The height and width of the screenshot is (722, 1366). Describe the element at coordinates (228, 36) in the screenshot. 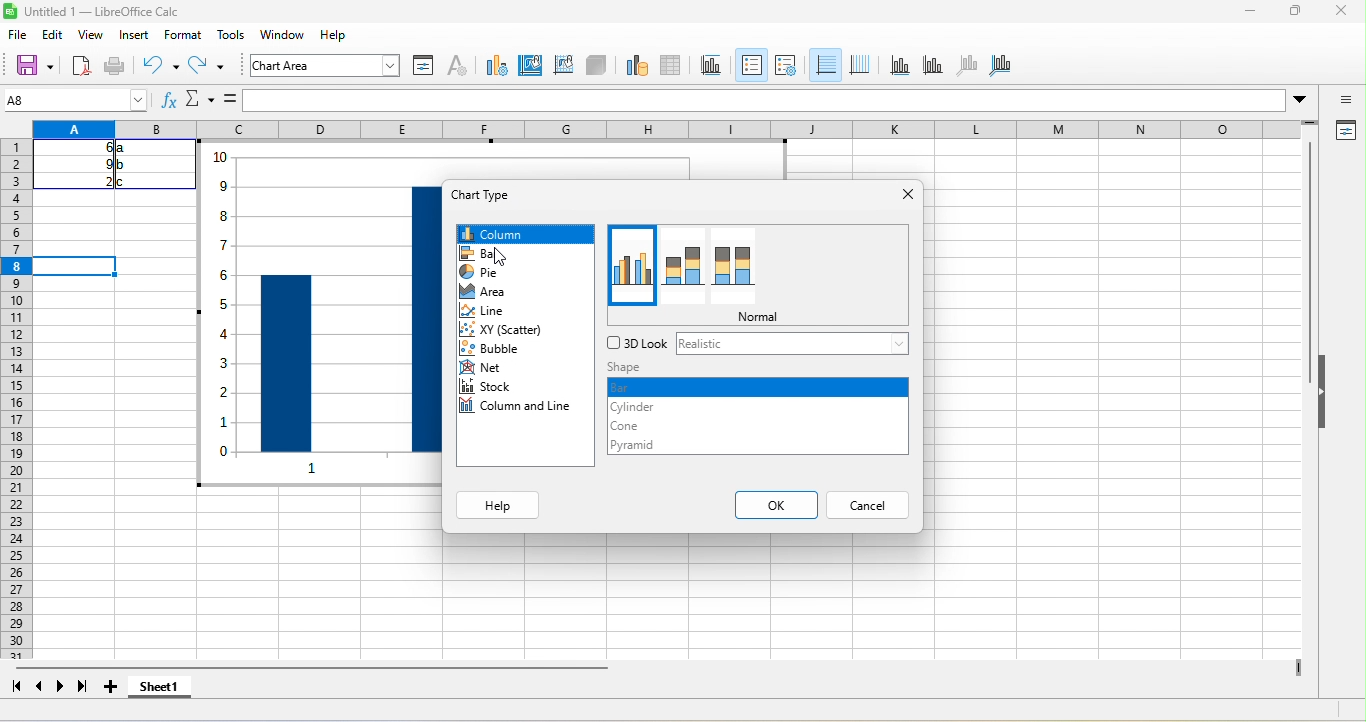

I see `styles` at that location.